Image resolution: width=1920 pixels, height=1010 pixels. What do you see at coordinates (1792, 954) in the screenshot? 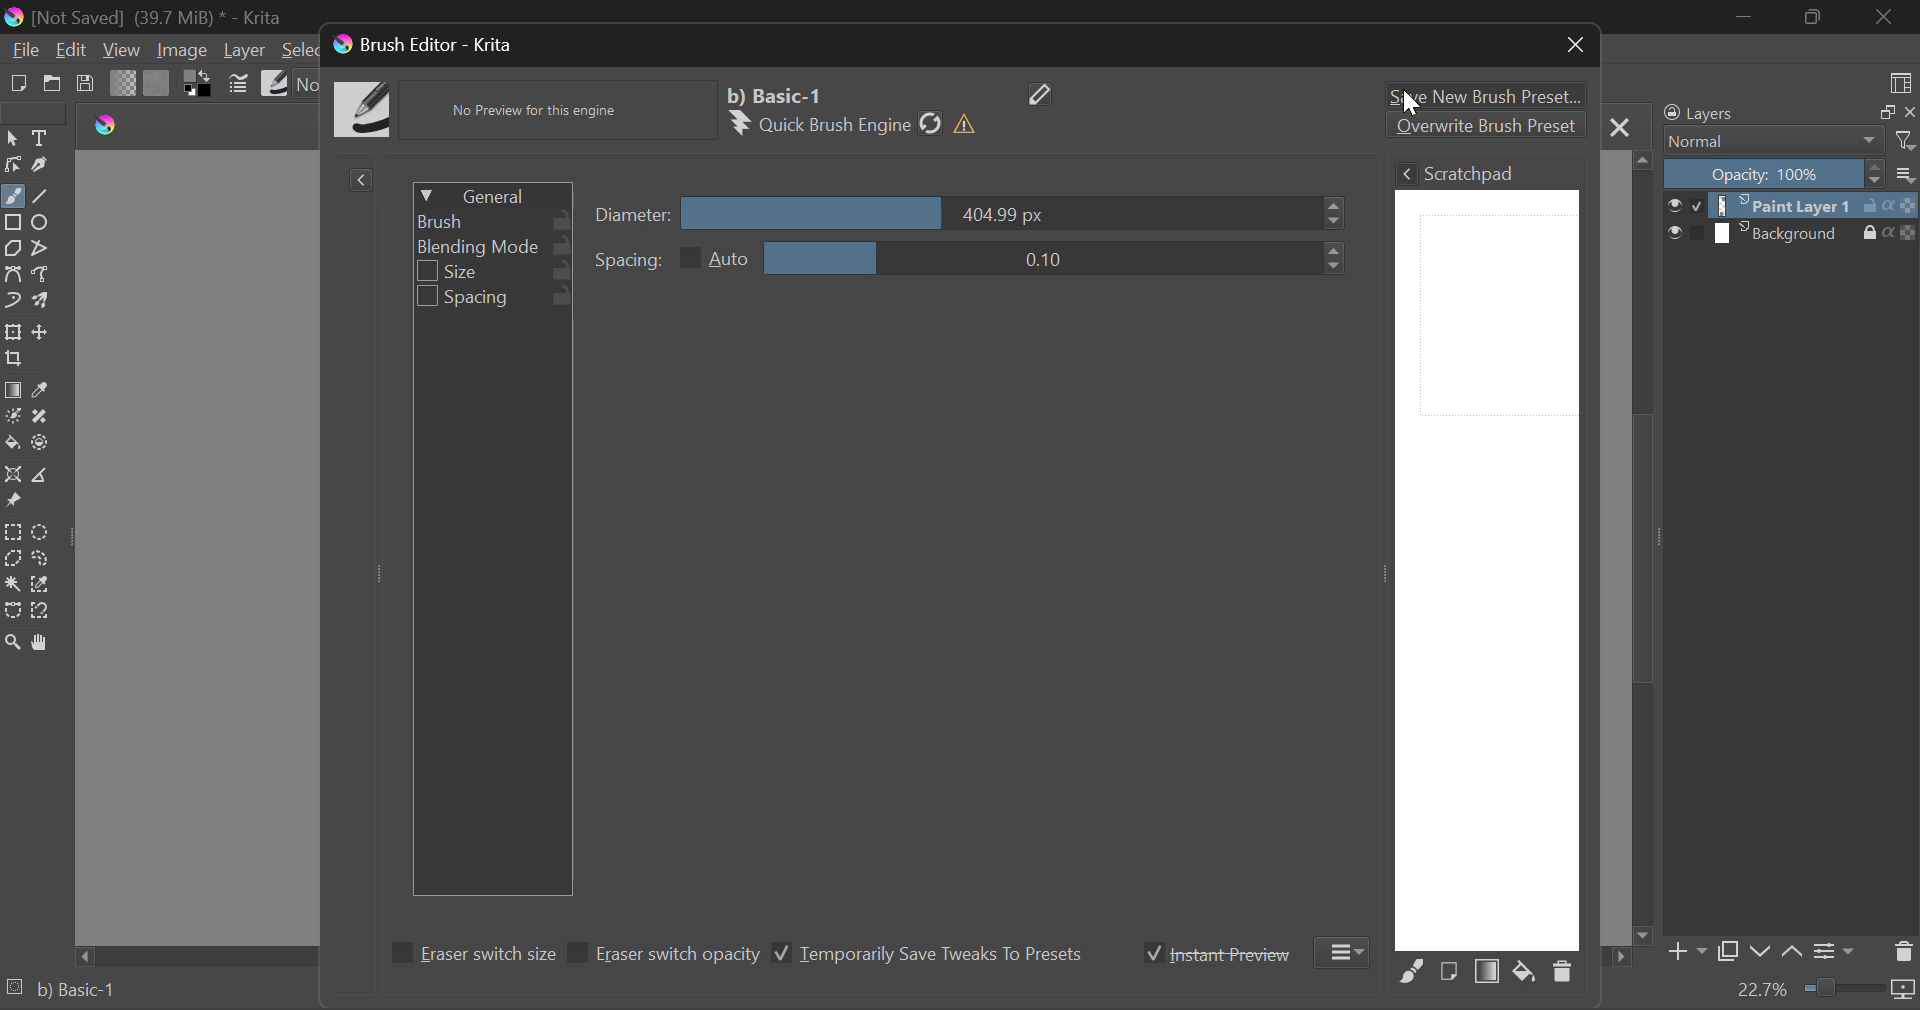
I see `Move Layer Up` at bounding box center [1792, 954].